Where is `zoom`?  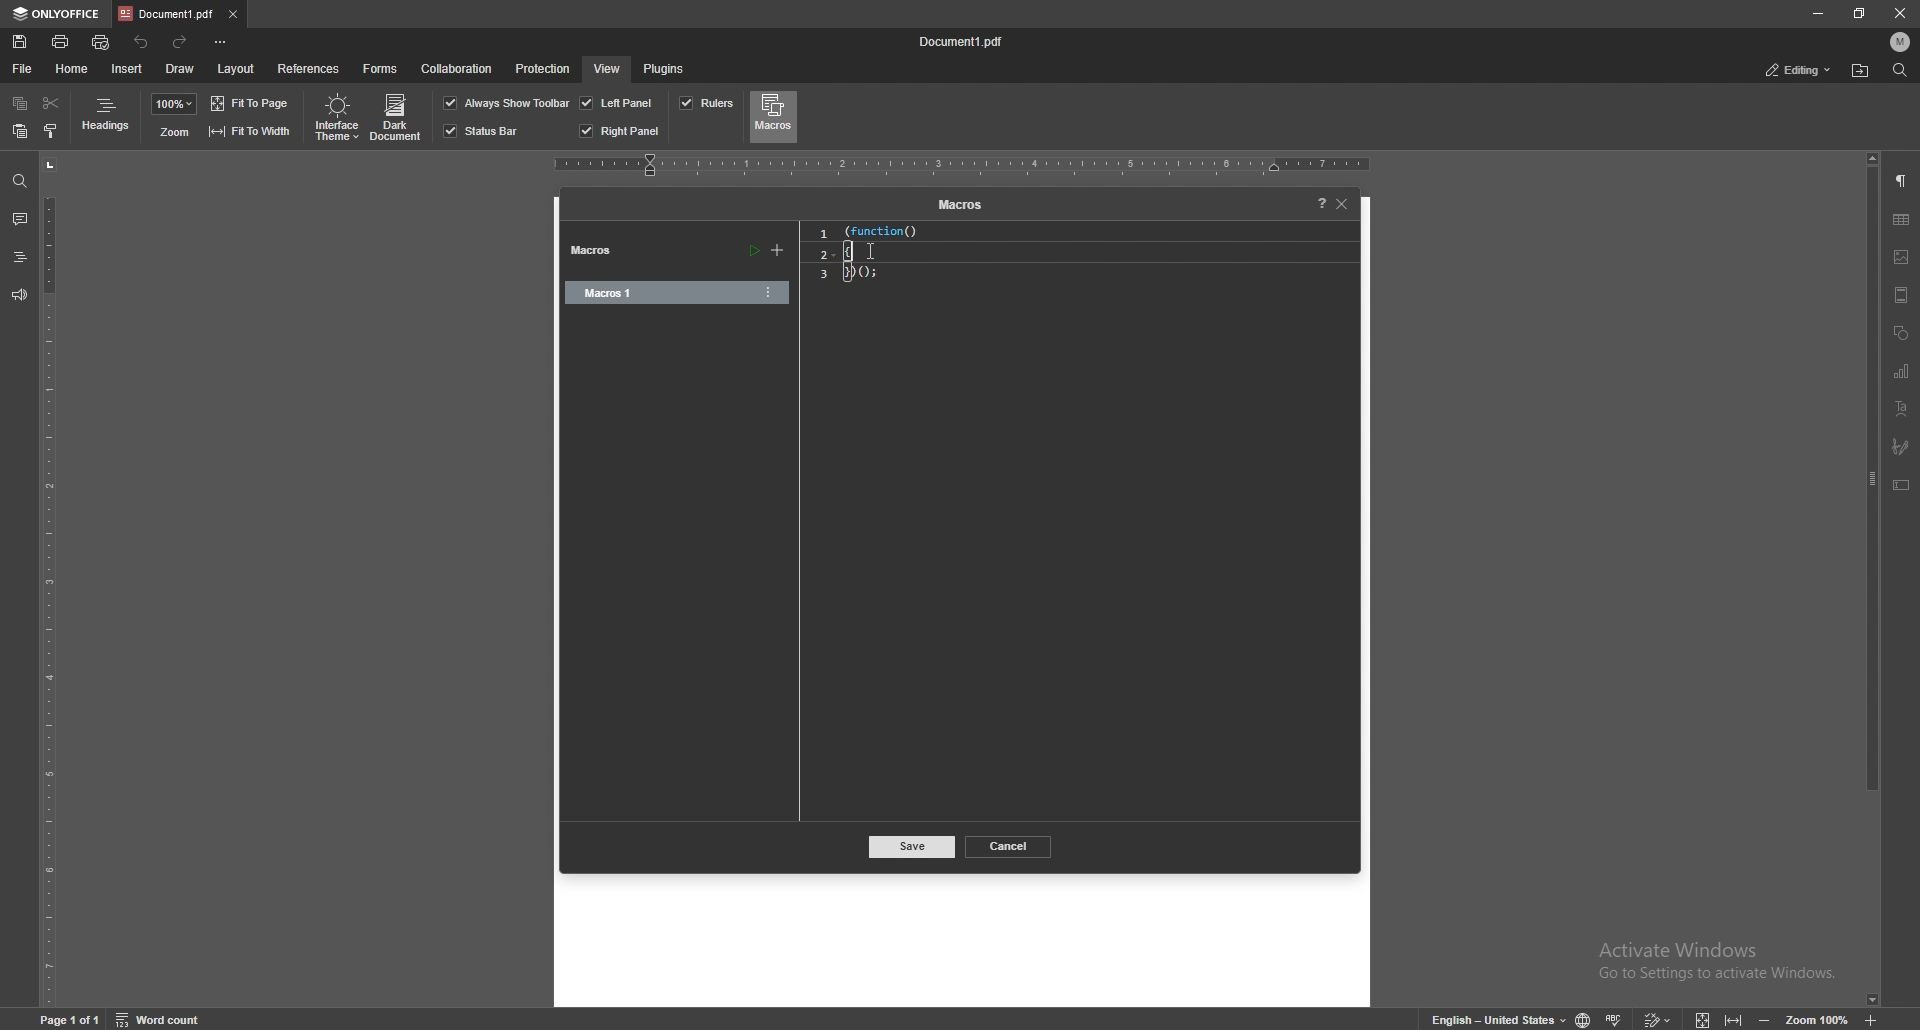 zoom is located at coordinates (173, 132).